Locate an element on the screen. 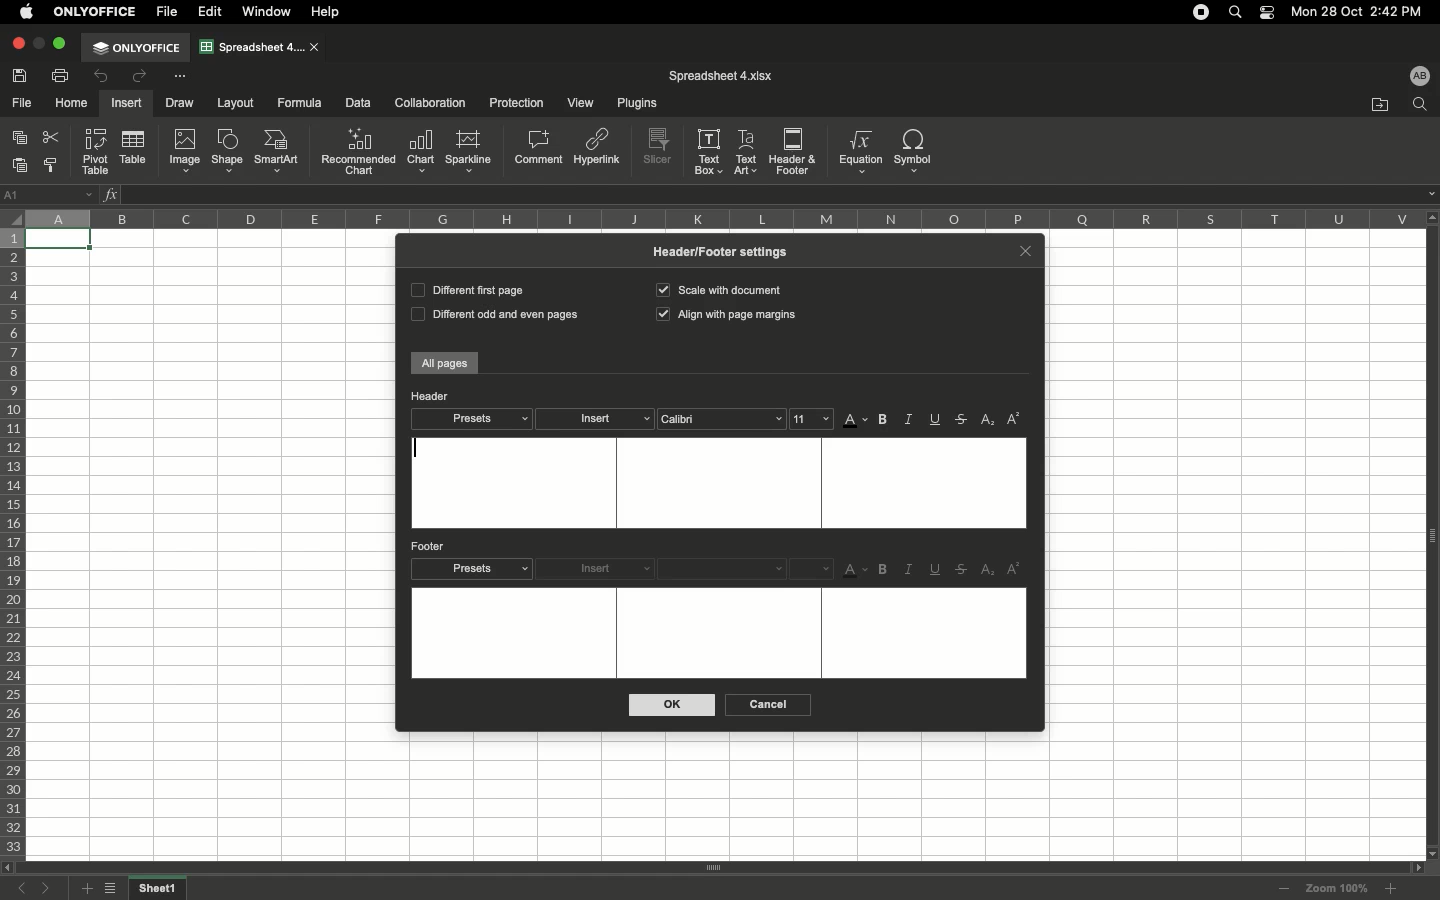 Image resolution: width=1440 pixels, height=900 pixels. Cell input is located at coordinates (770, 195).